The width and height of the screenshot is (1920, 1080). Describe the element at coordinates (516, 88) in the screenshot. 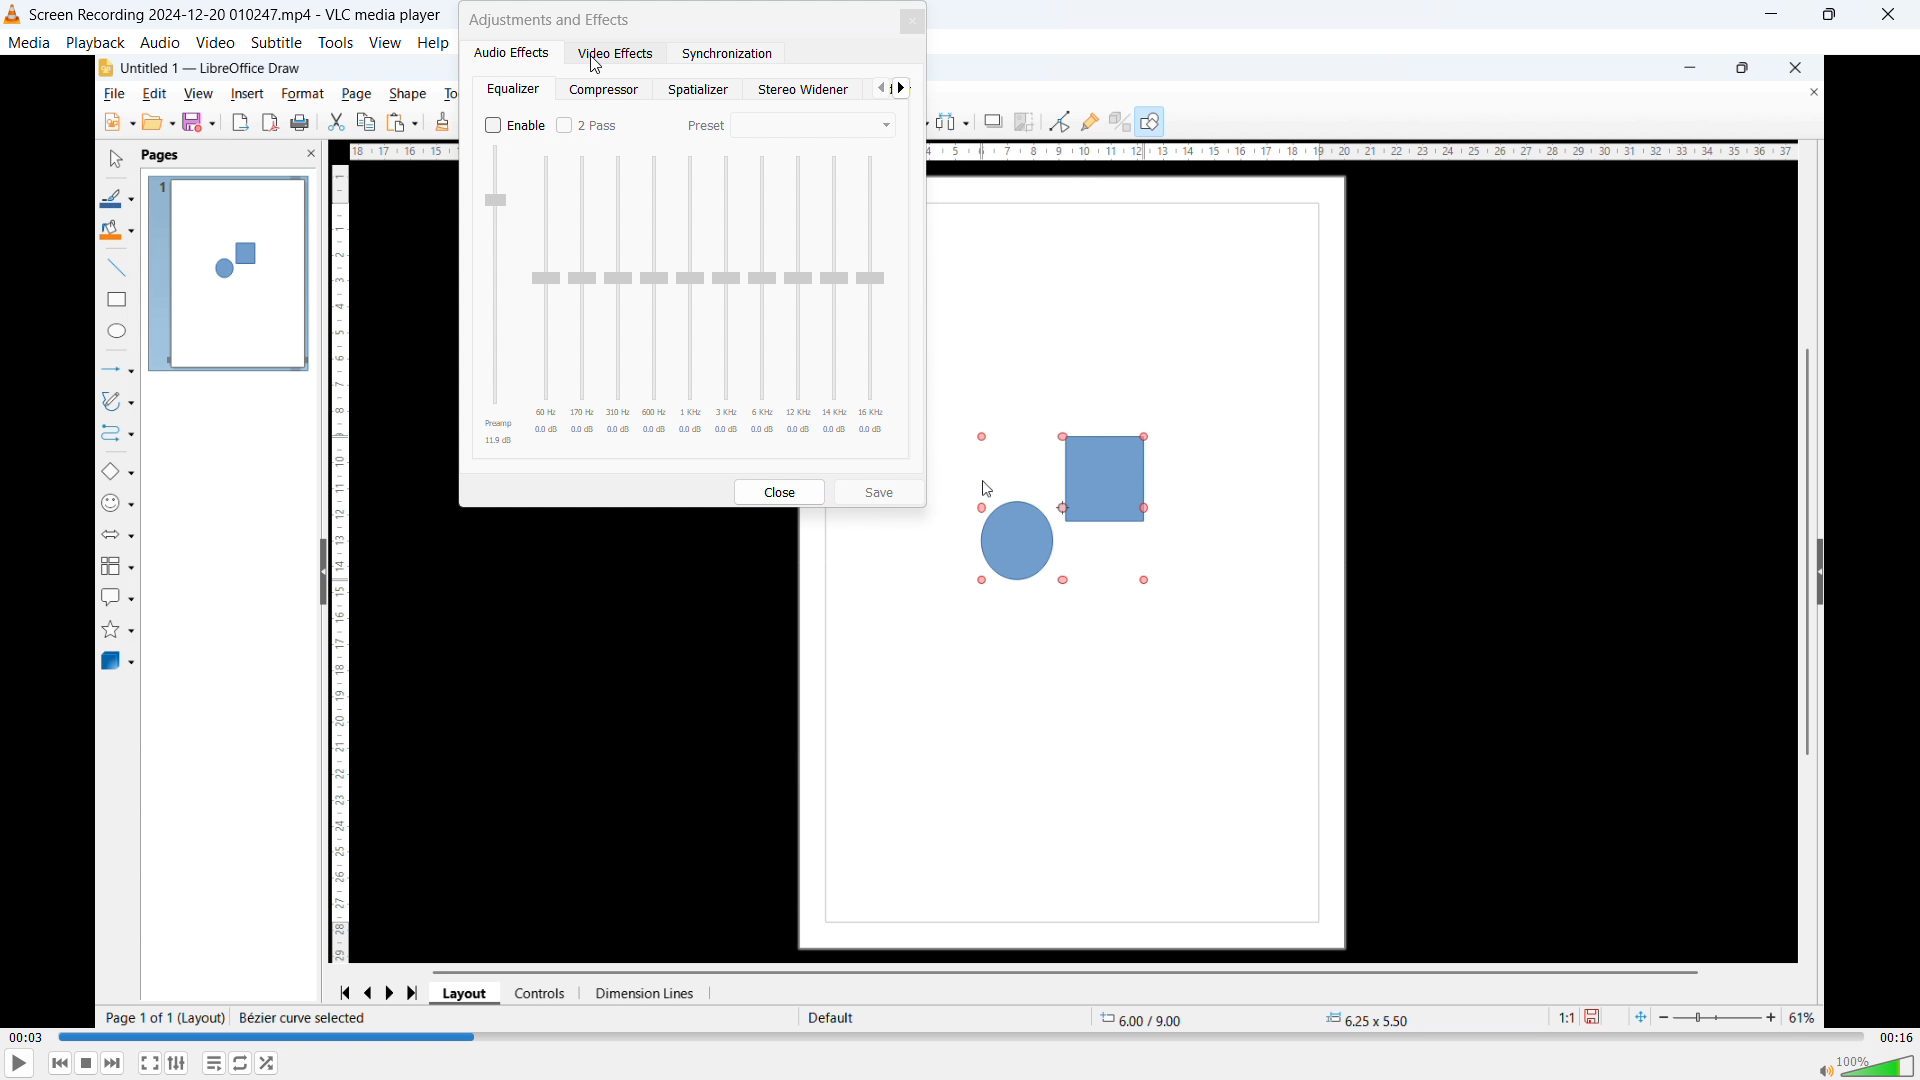

I see `equaliser ` at that location.